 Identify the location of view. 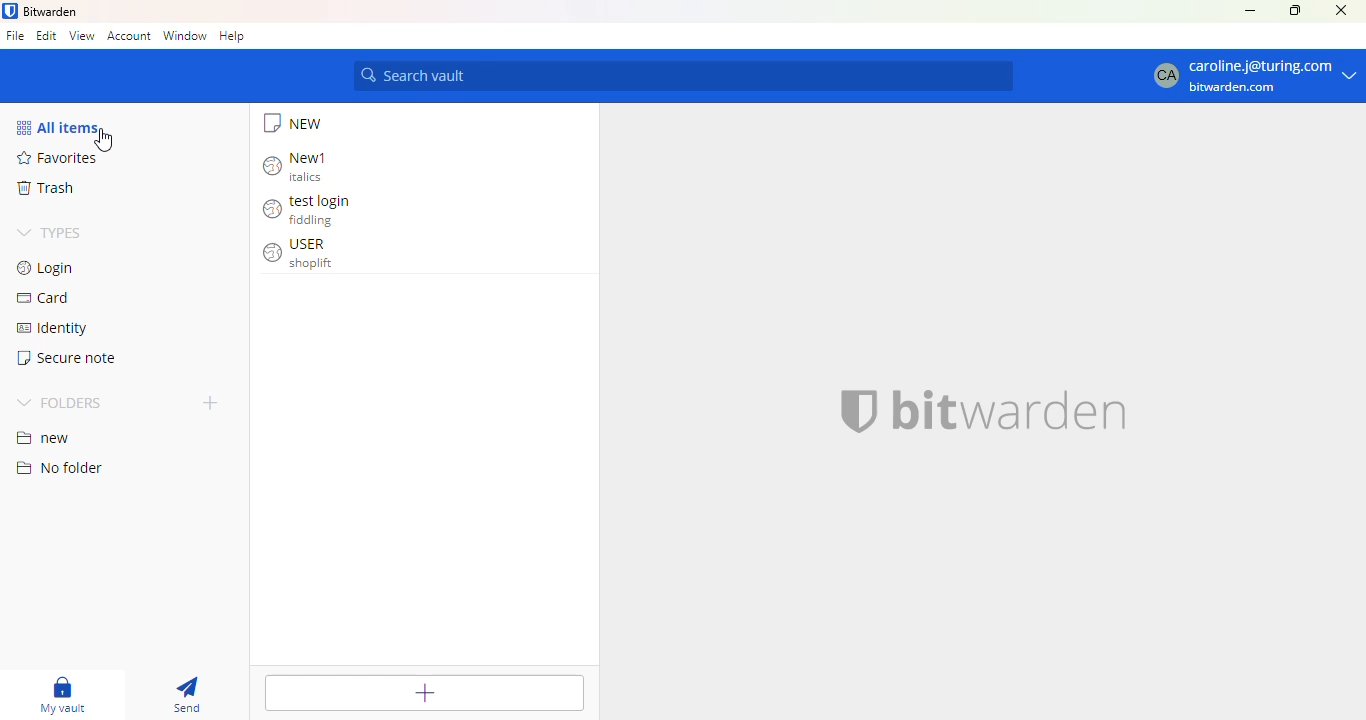
(83, 36).